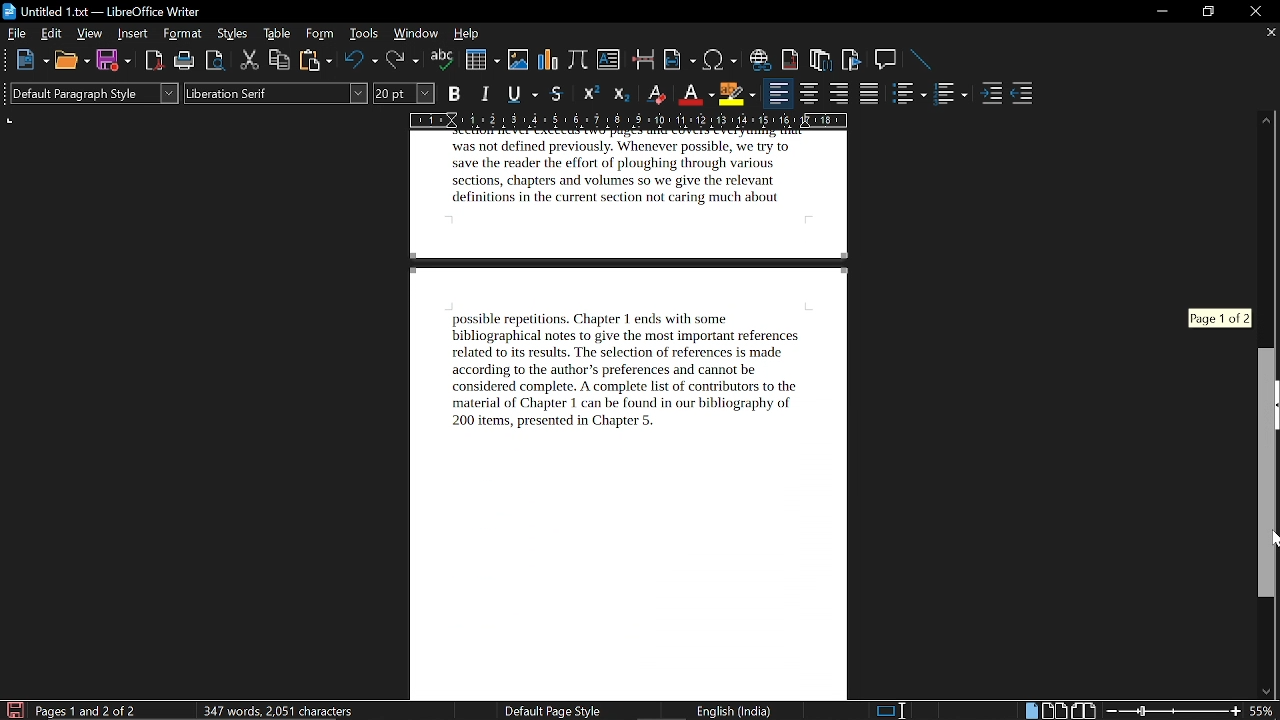 The height and width of the screenshot is (720, 1280). What do you see at coordinates (887, 60) in the screenshot?
I see `insert comment` at bounding box center [887, 60].